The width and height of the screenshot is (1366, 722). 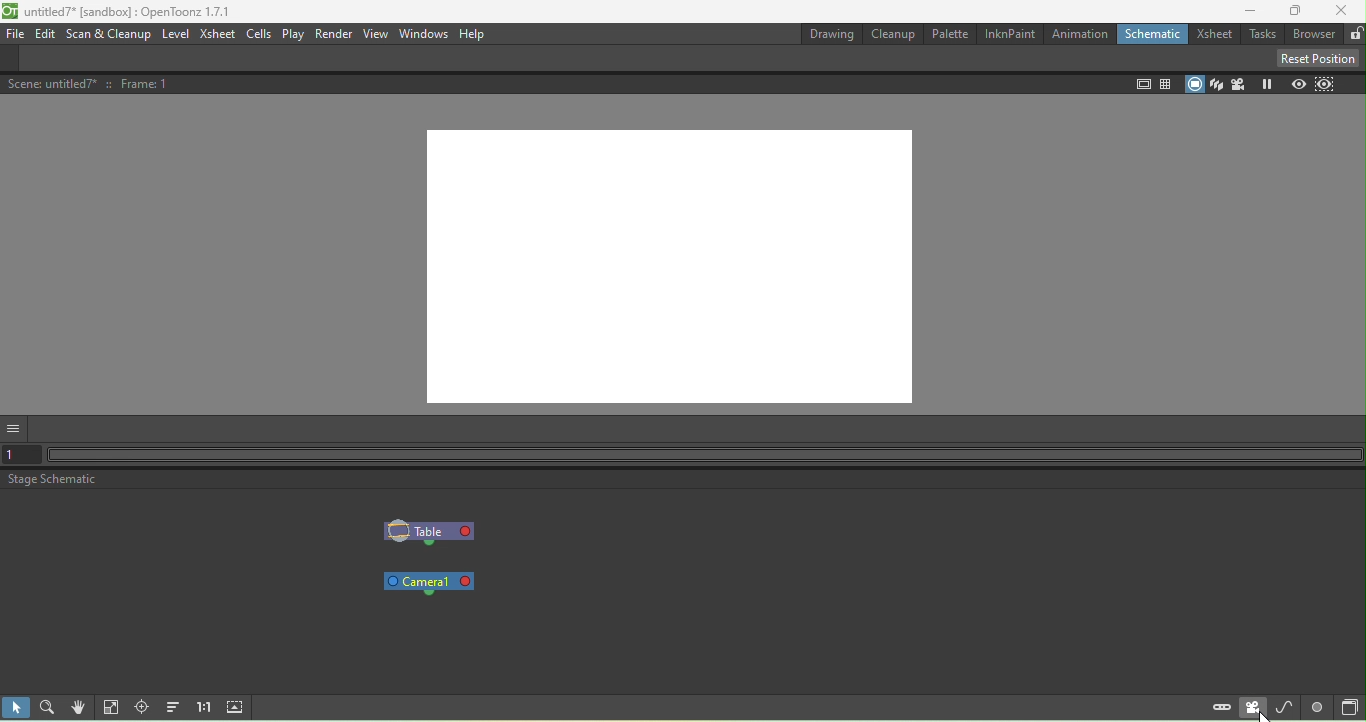 What do you see at coordinates (82, 707) in the screenshot?
I see `Hand mode` at bounding box center [82, 707].